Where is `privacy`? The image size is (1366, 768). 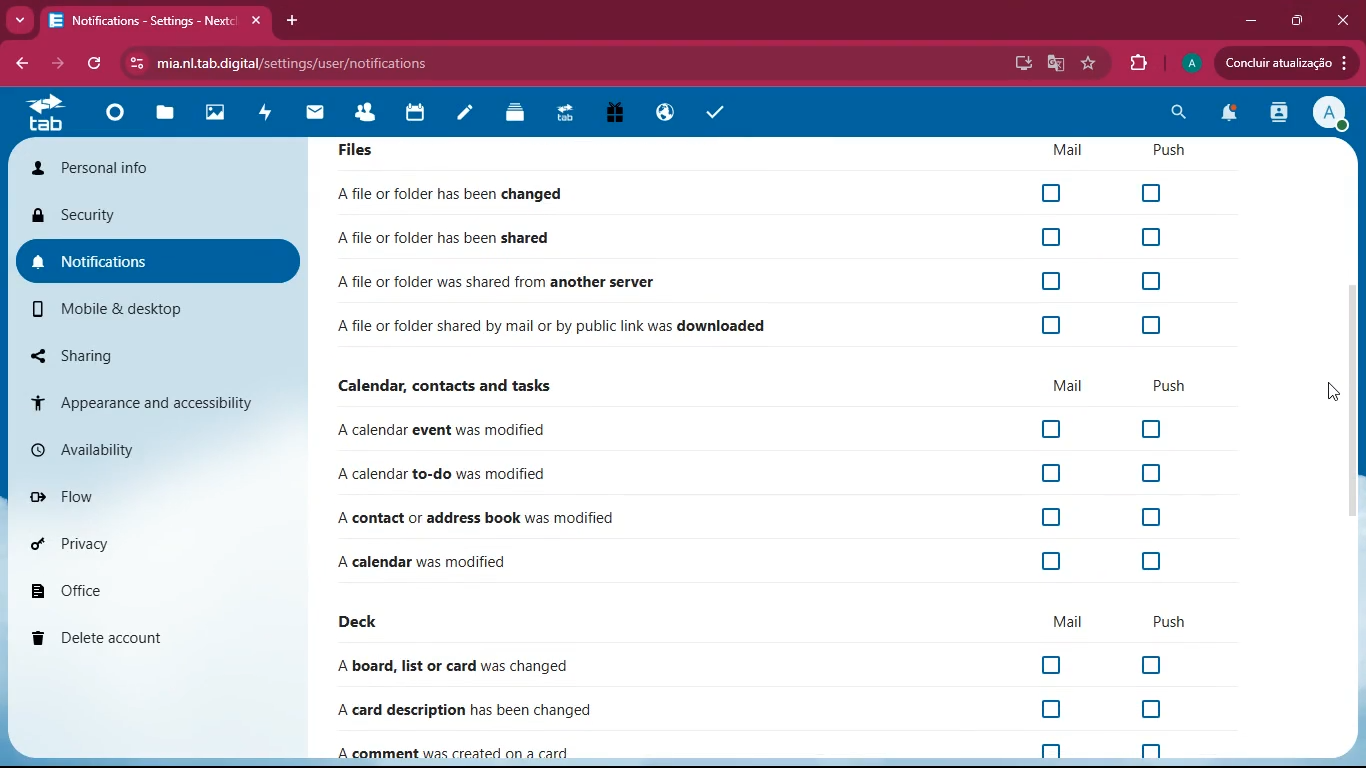
privacy is located at coordinates (136, 546).